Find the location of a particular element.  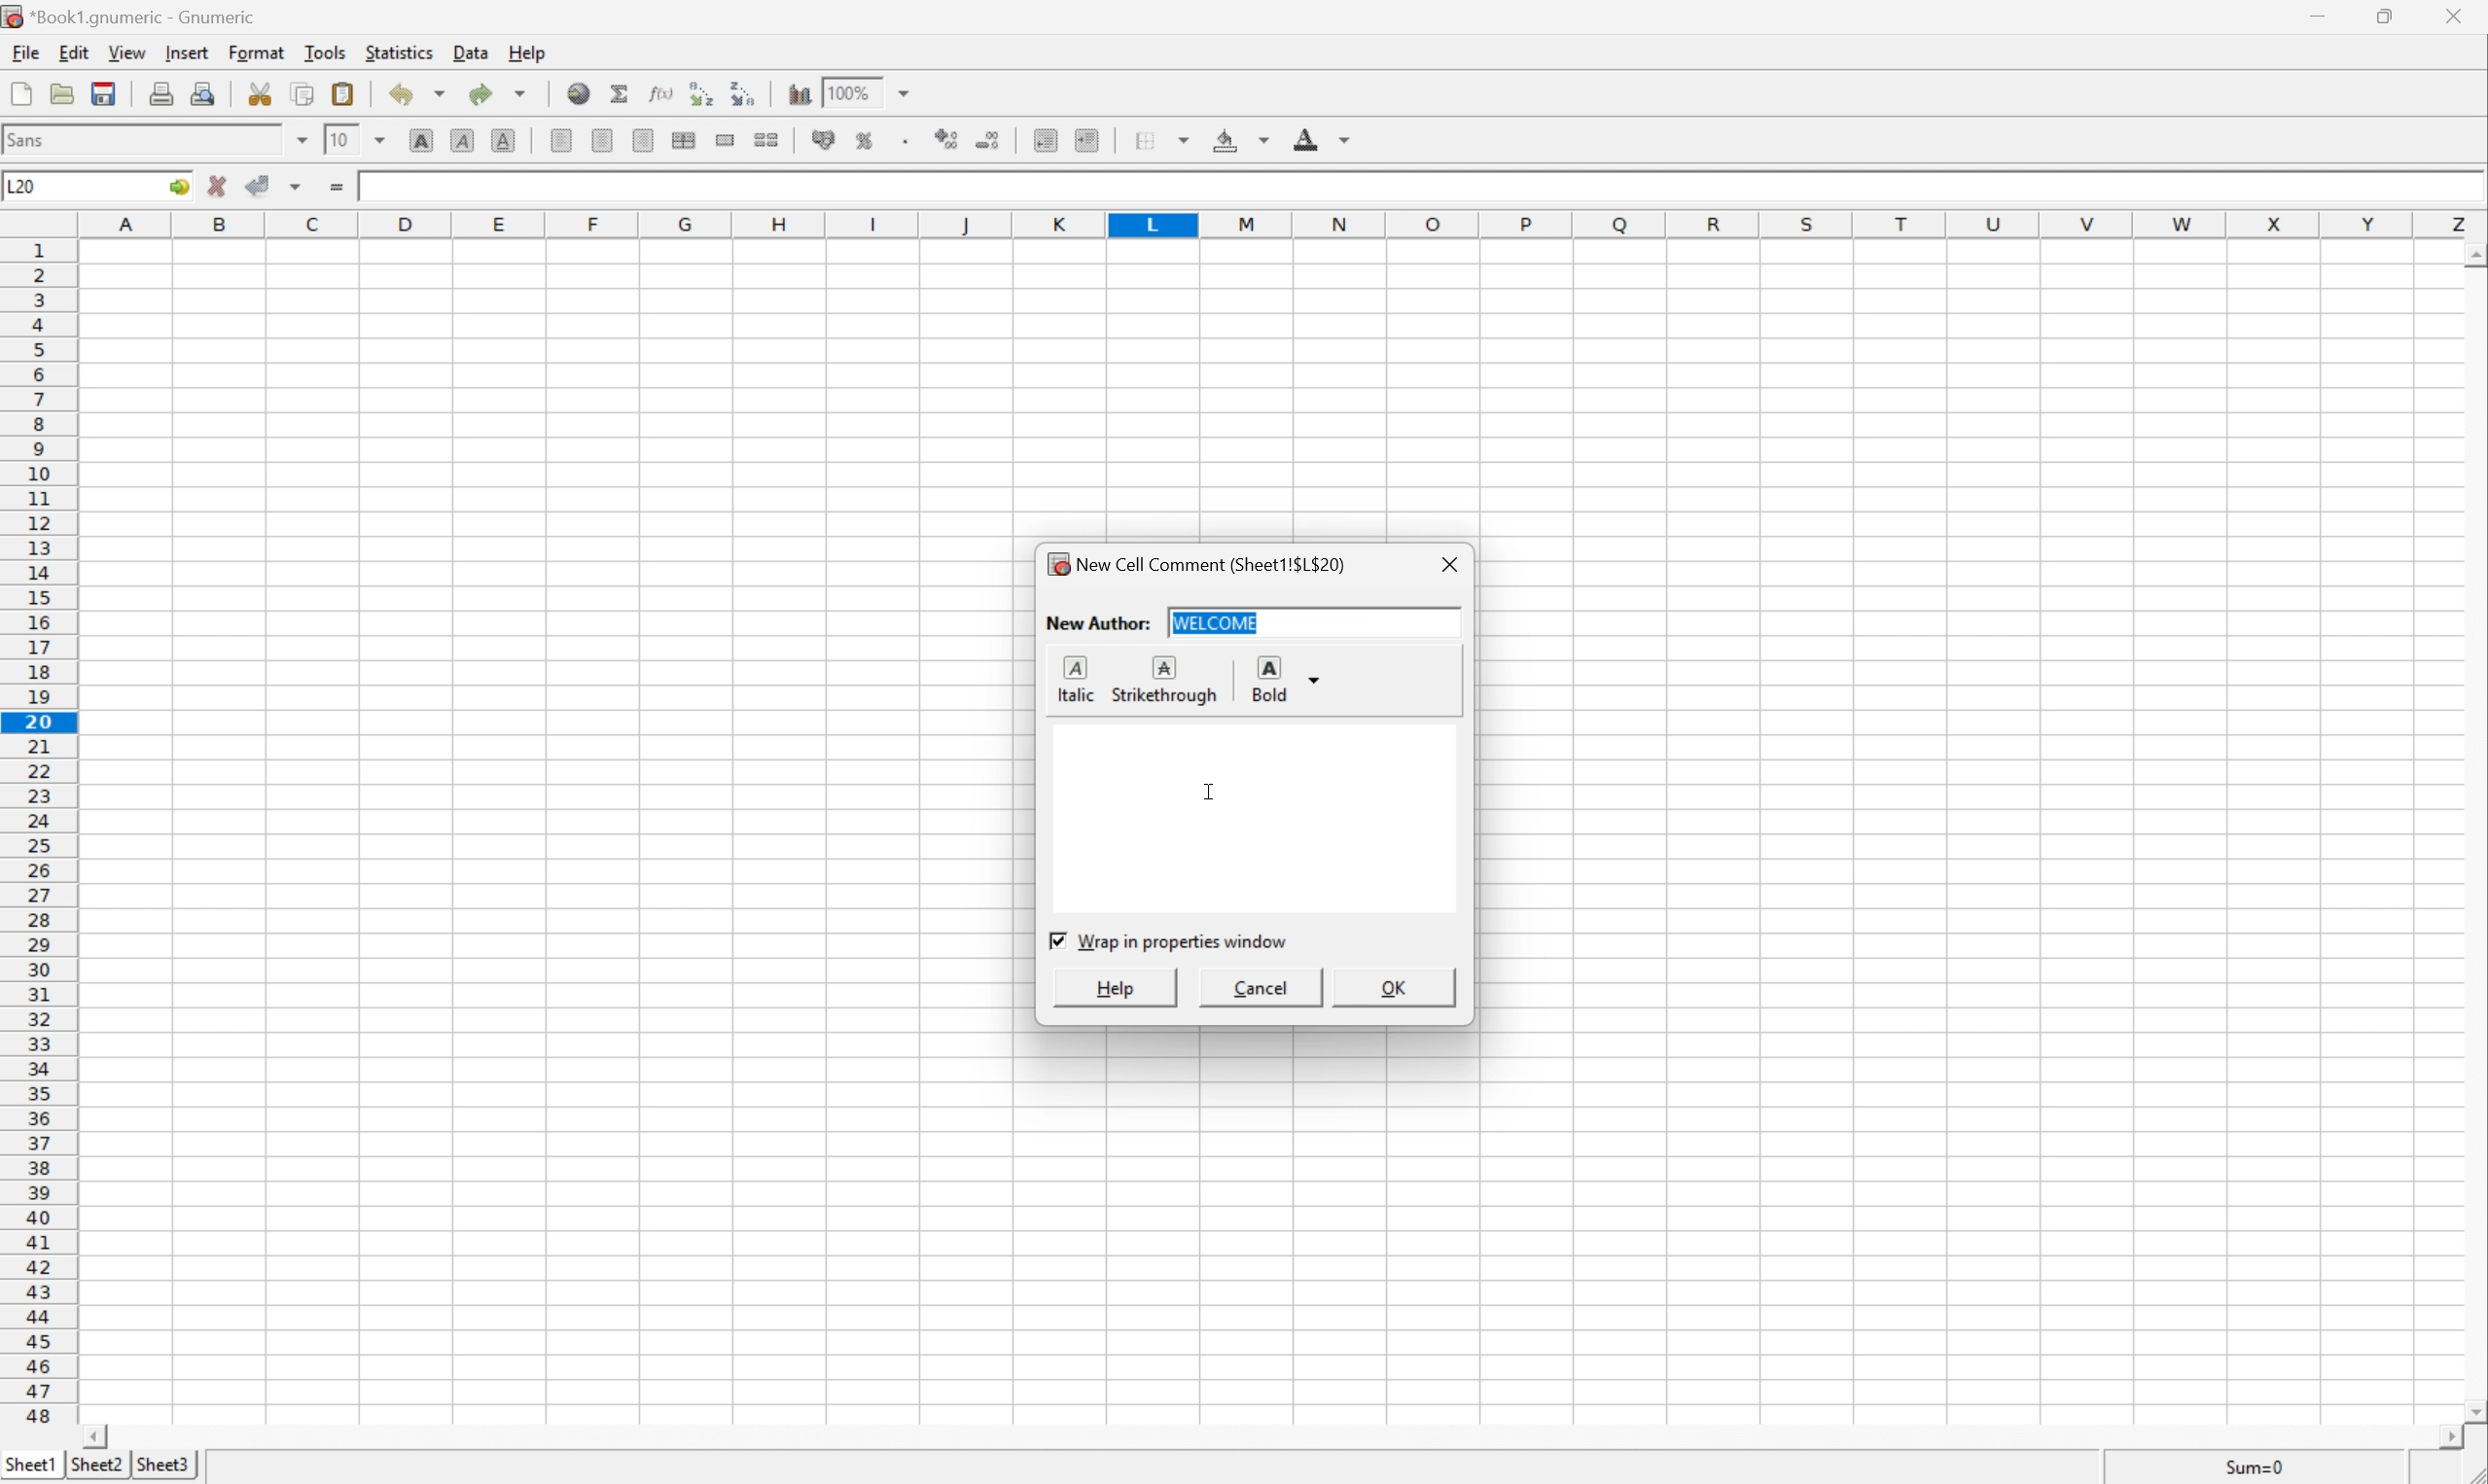

Drop Down is located at coordinates (380, 139).